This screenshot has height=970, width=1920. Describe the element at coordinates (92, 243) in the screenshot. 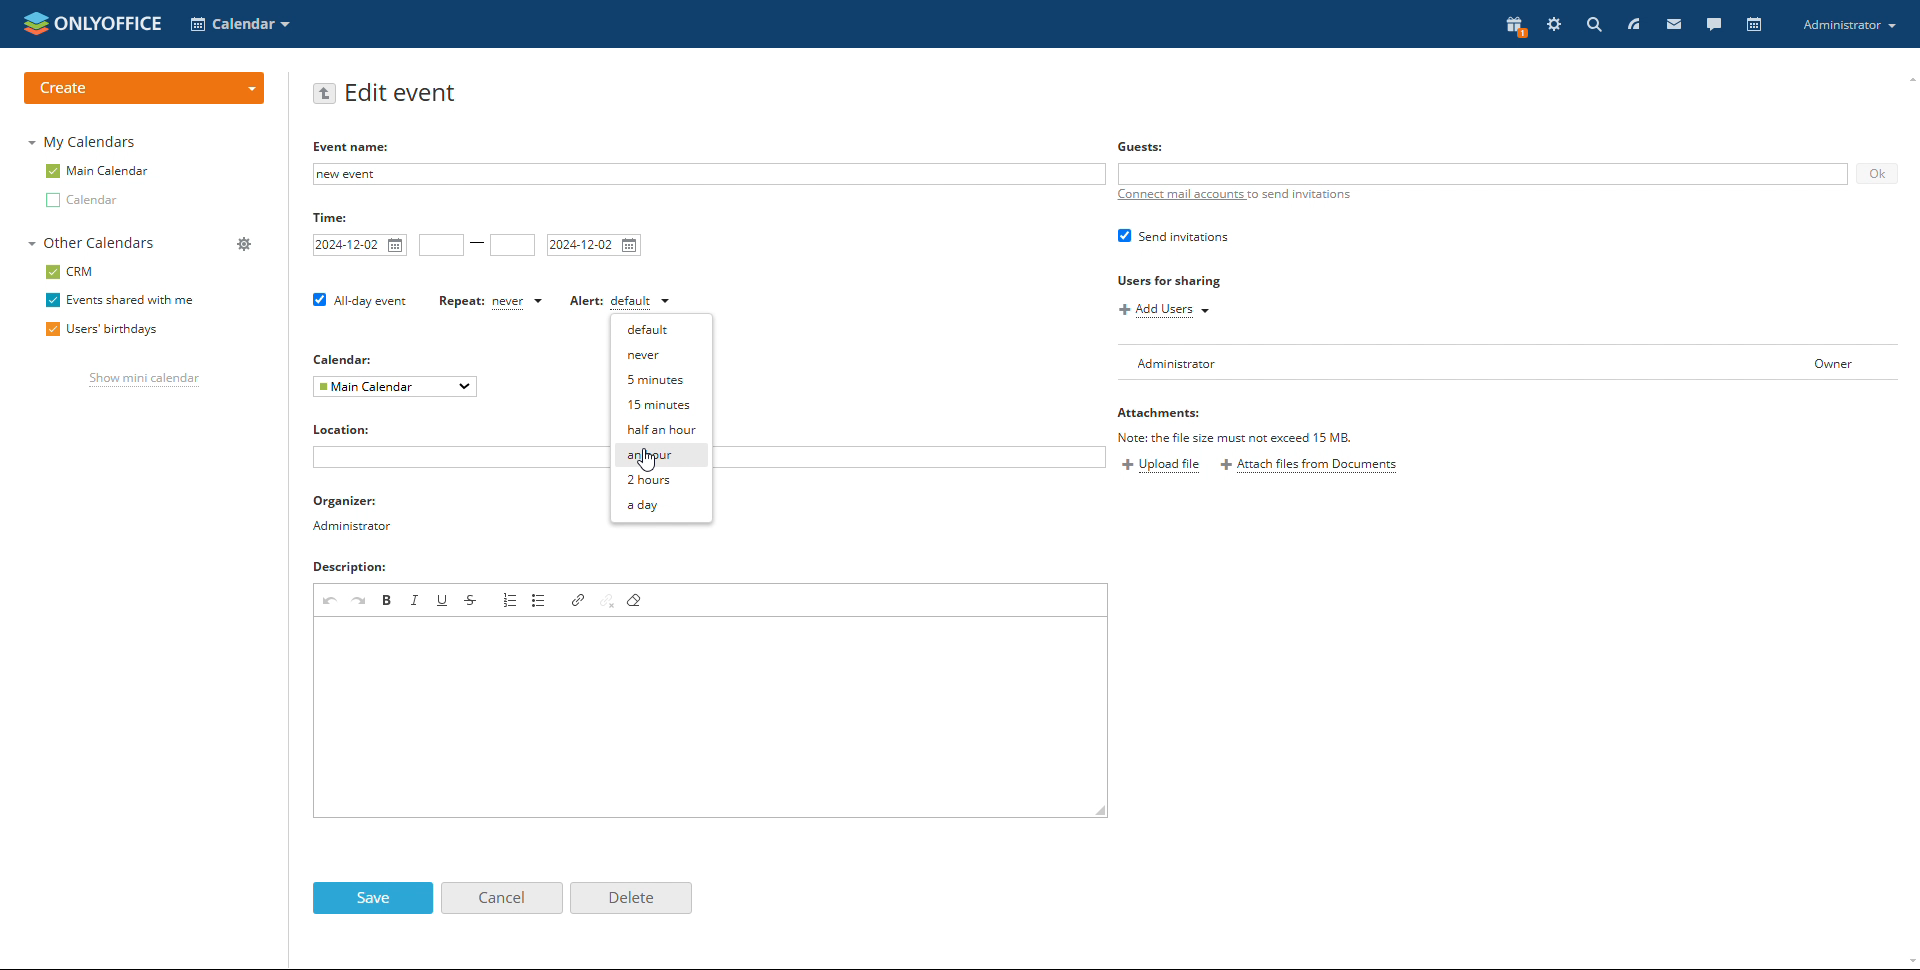

I see `other calendars` at that location.